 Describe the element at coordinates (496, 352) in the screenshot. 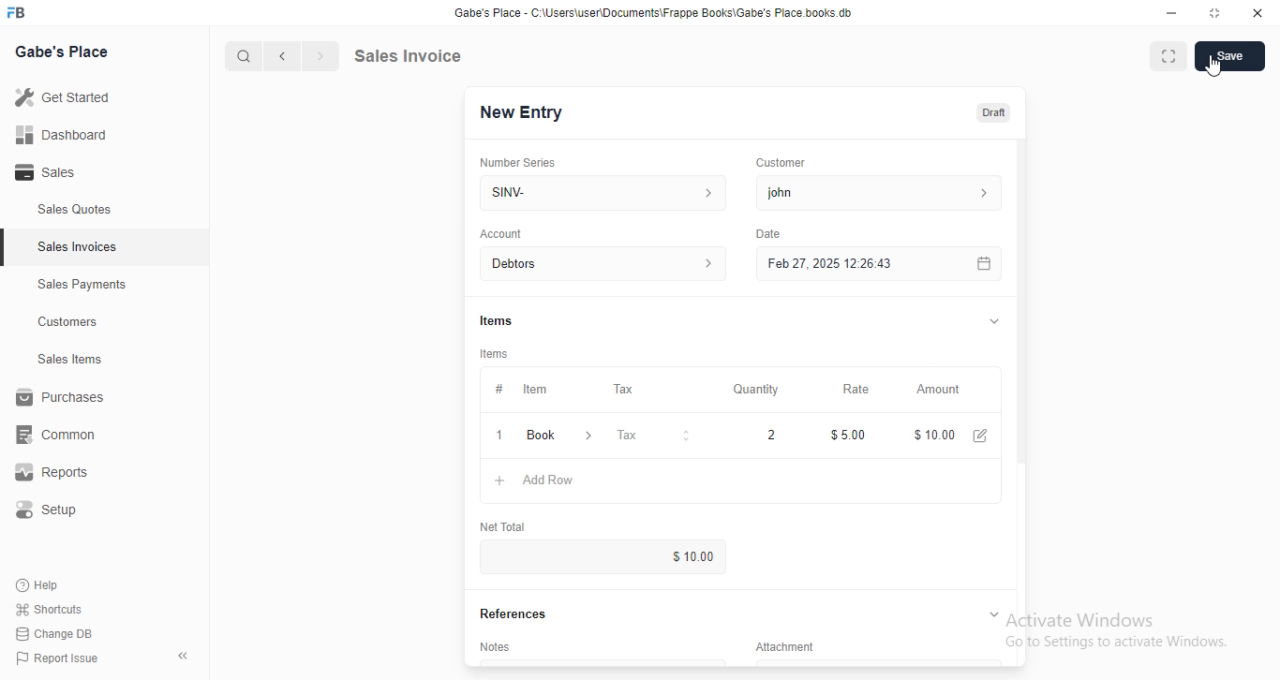

I see `Items` at that location.